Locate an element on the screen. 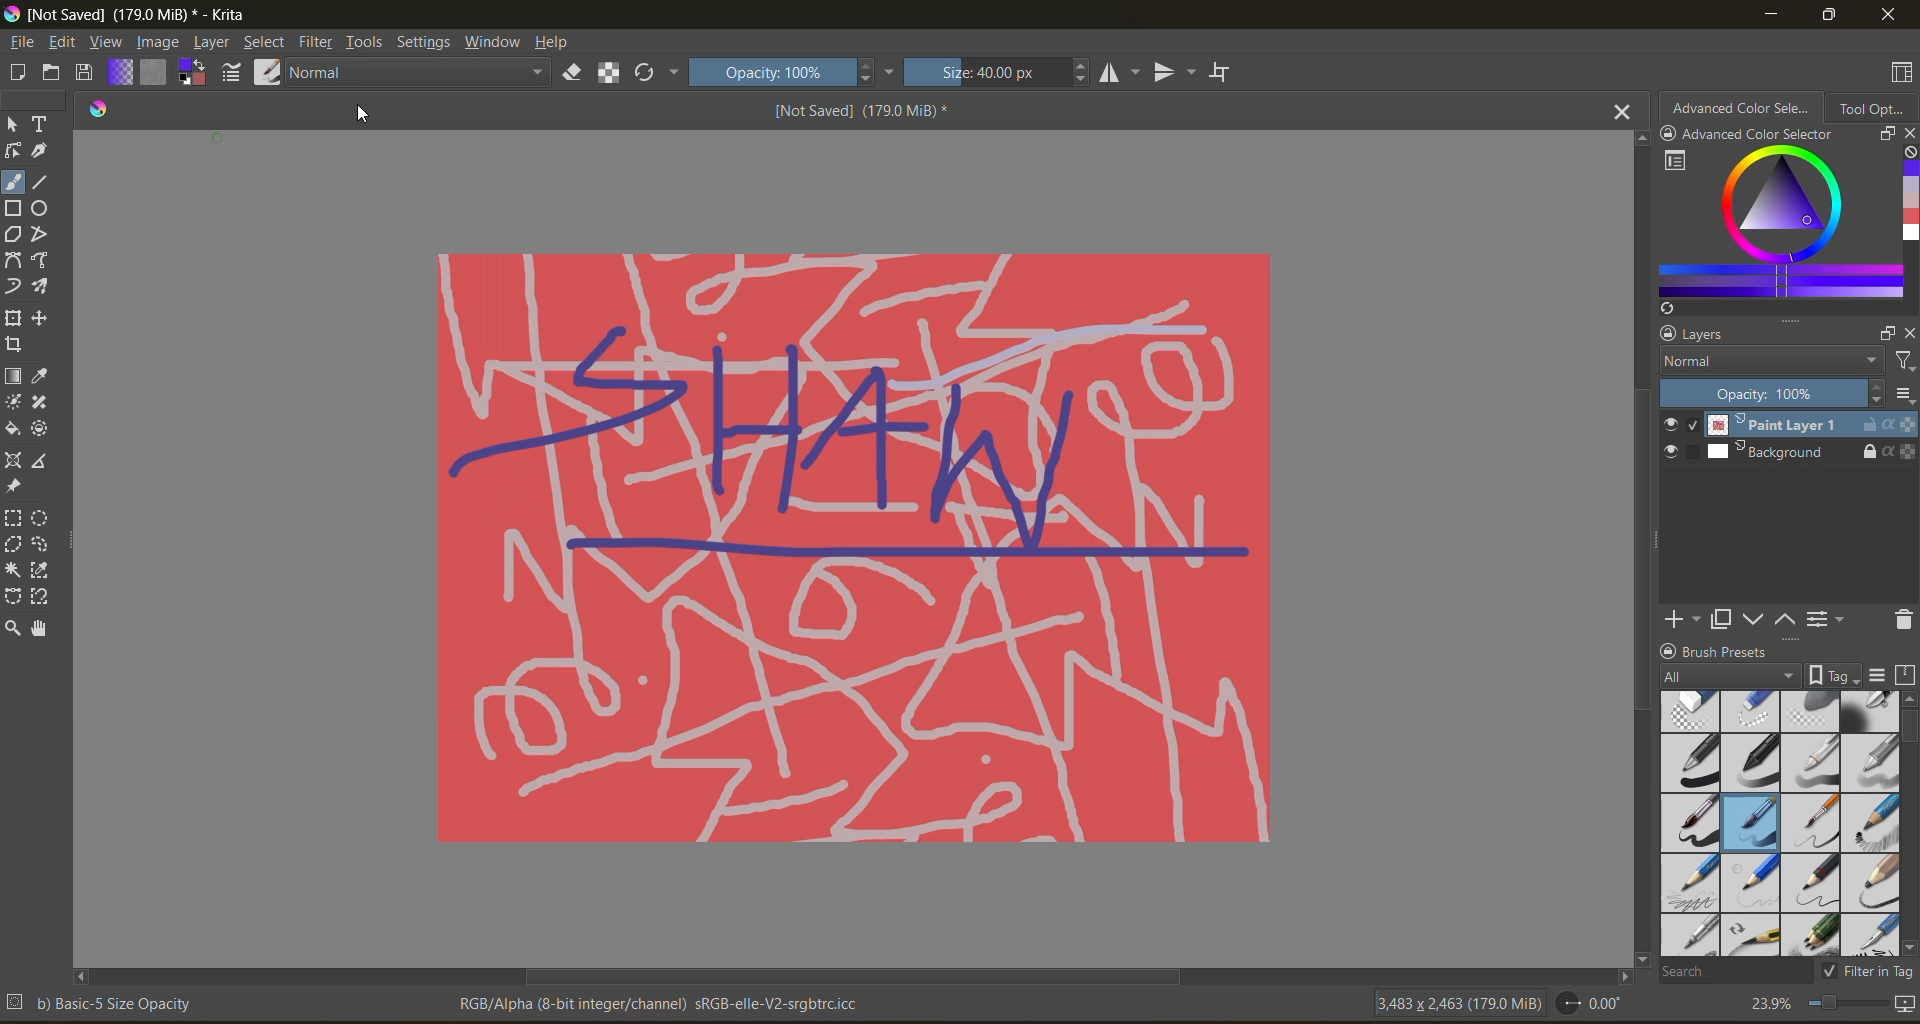 The image size is (1920, 1024). layers is located at coordinates (1705, 334).